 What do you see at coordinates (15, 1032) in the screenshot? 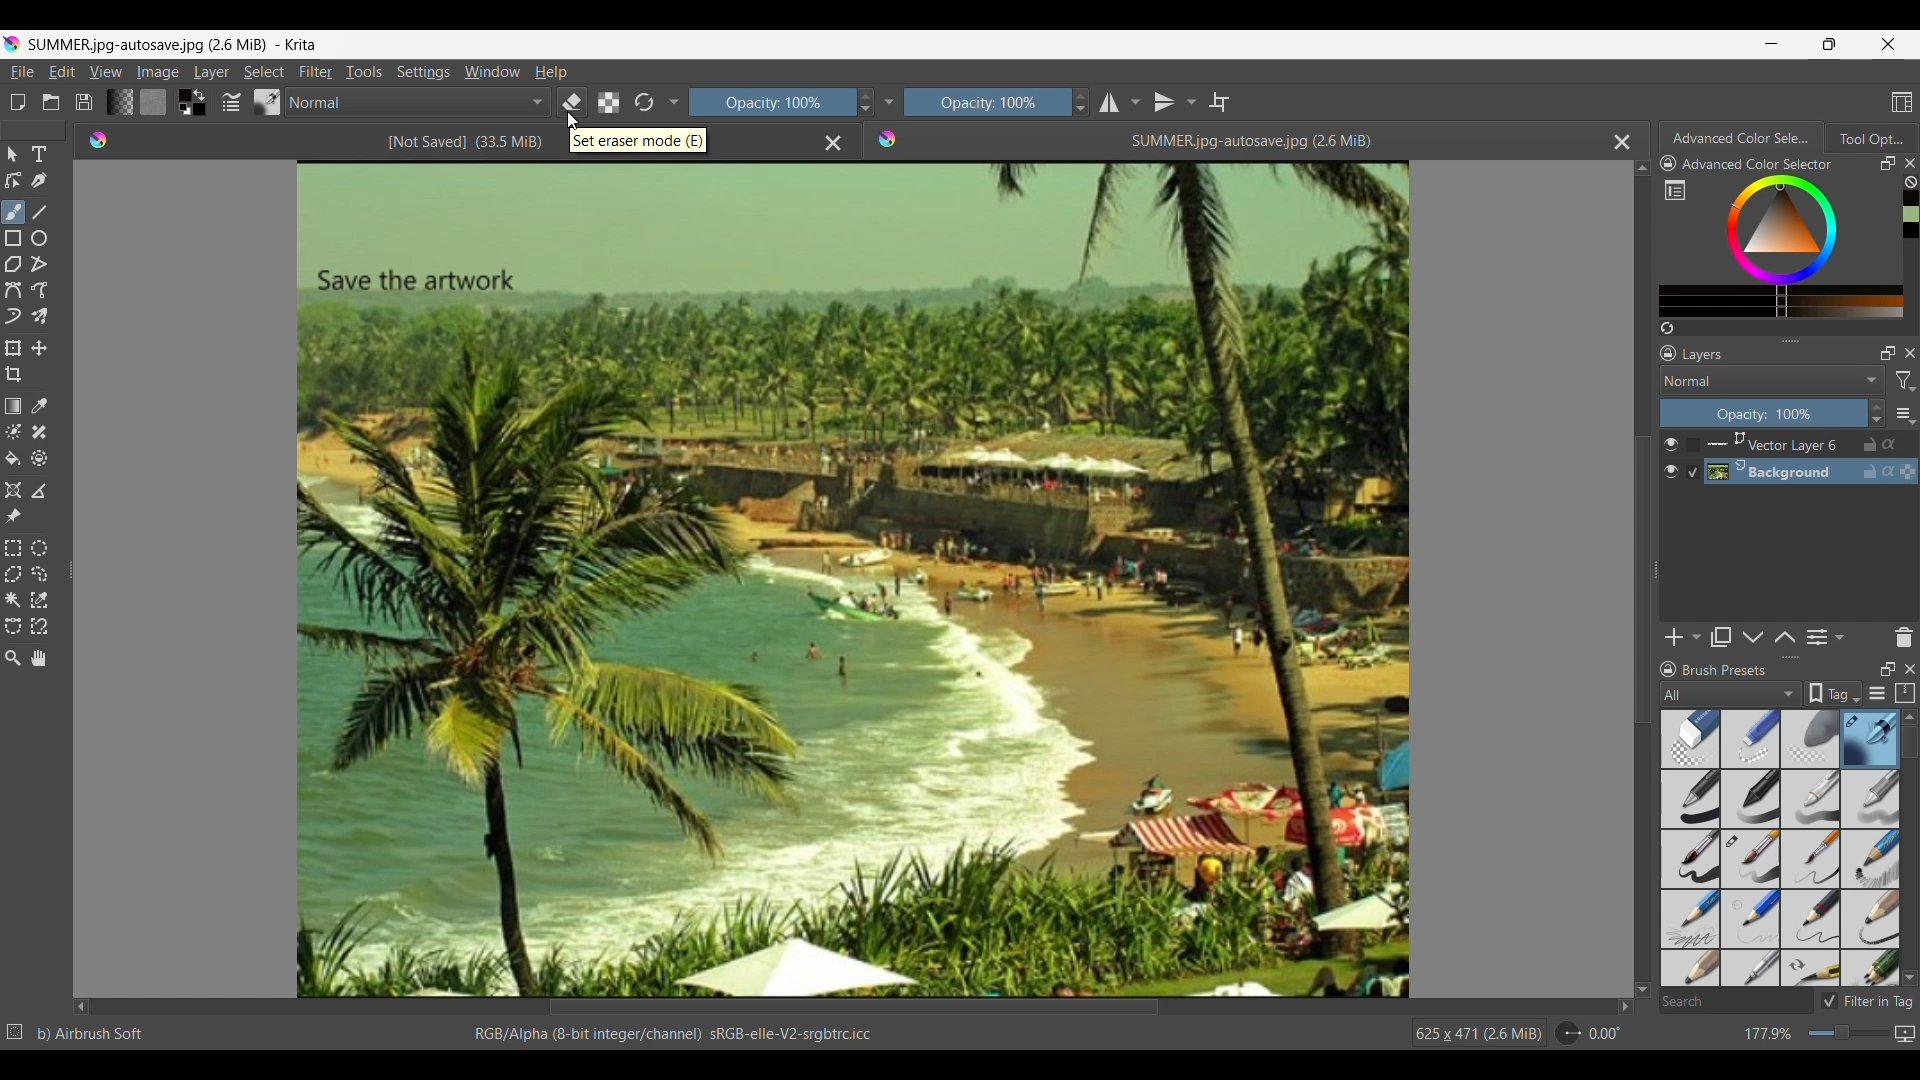
I see `No selection ` at bounding box center [15, 1032].